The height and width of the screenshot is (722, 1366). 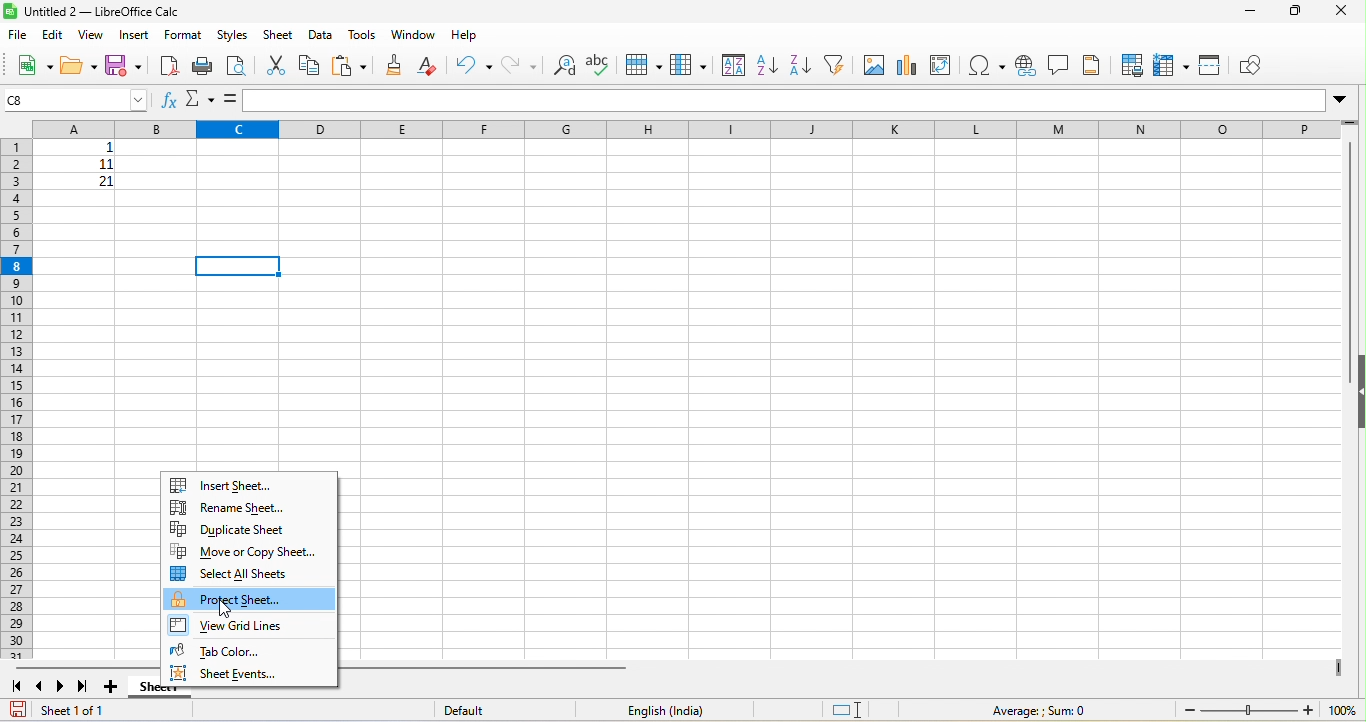 What do you see at coordinates (847, 711) in the screenshot?
I see `standard selection` at bounding box center [847, 711].